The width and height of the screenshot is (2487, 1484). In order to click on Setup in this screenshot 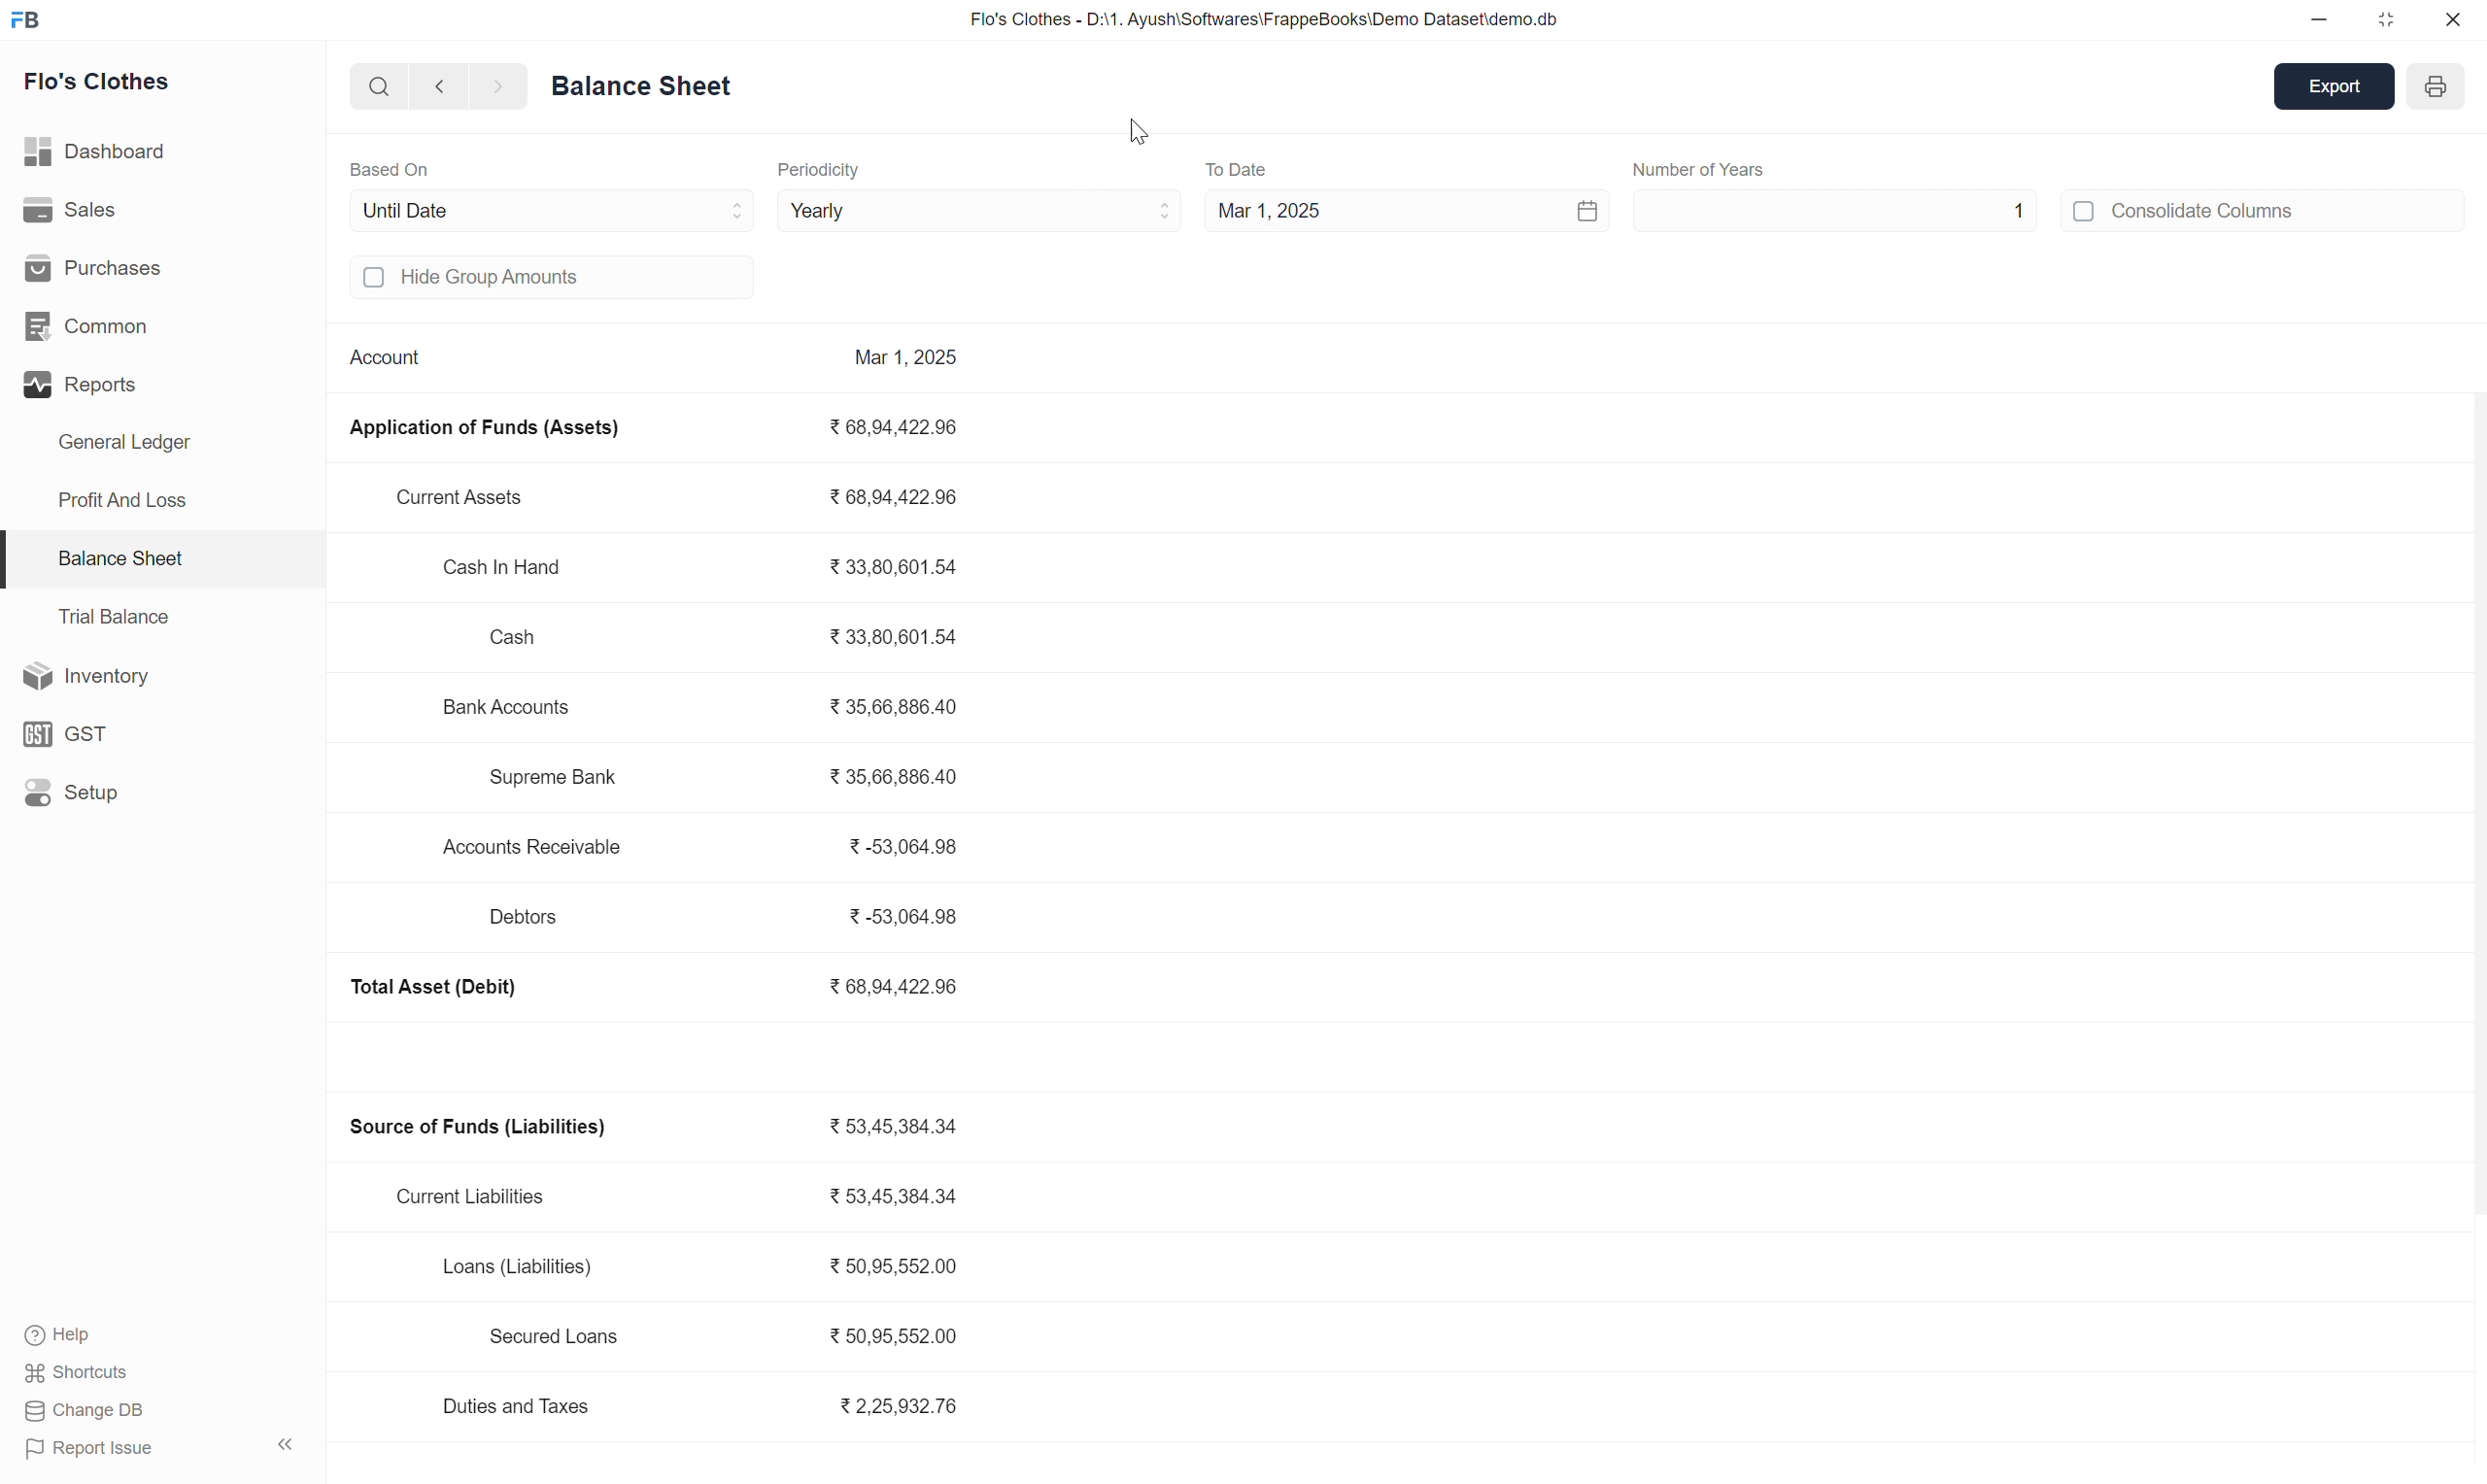, I will do `click(80, 792)`.